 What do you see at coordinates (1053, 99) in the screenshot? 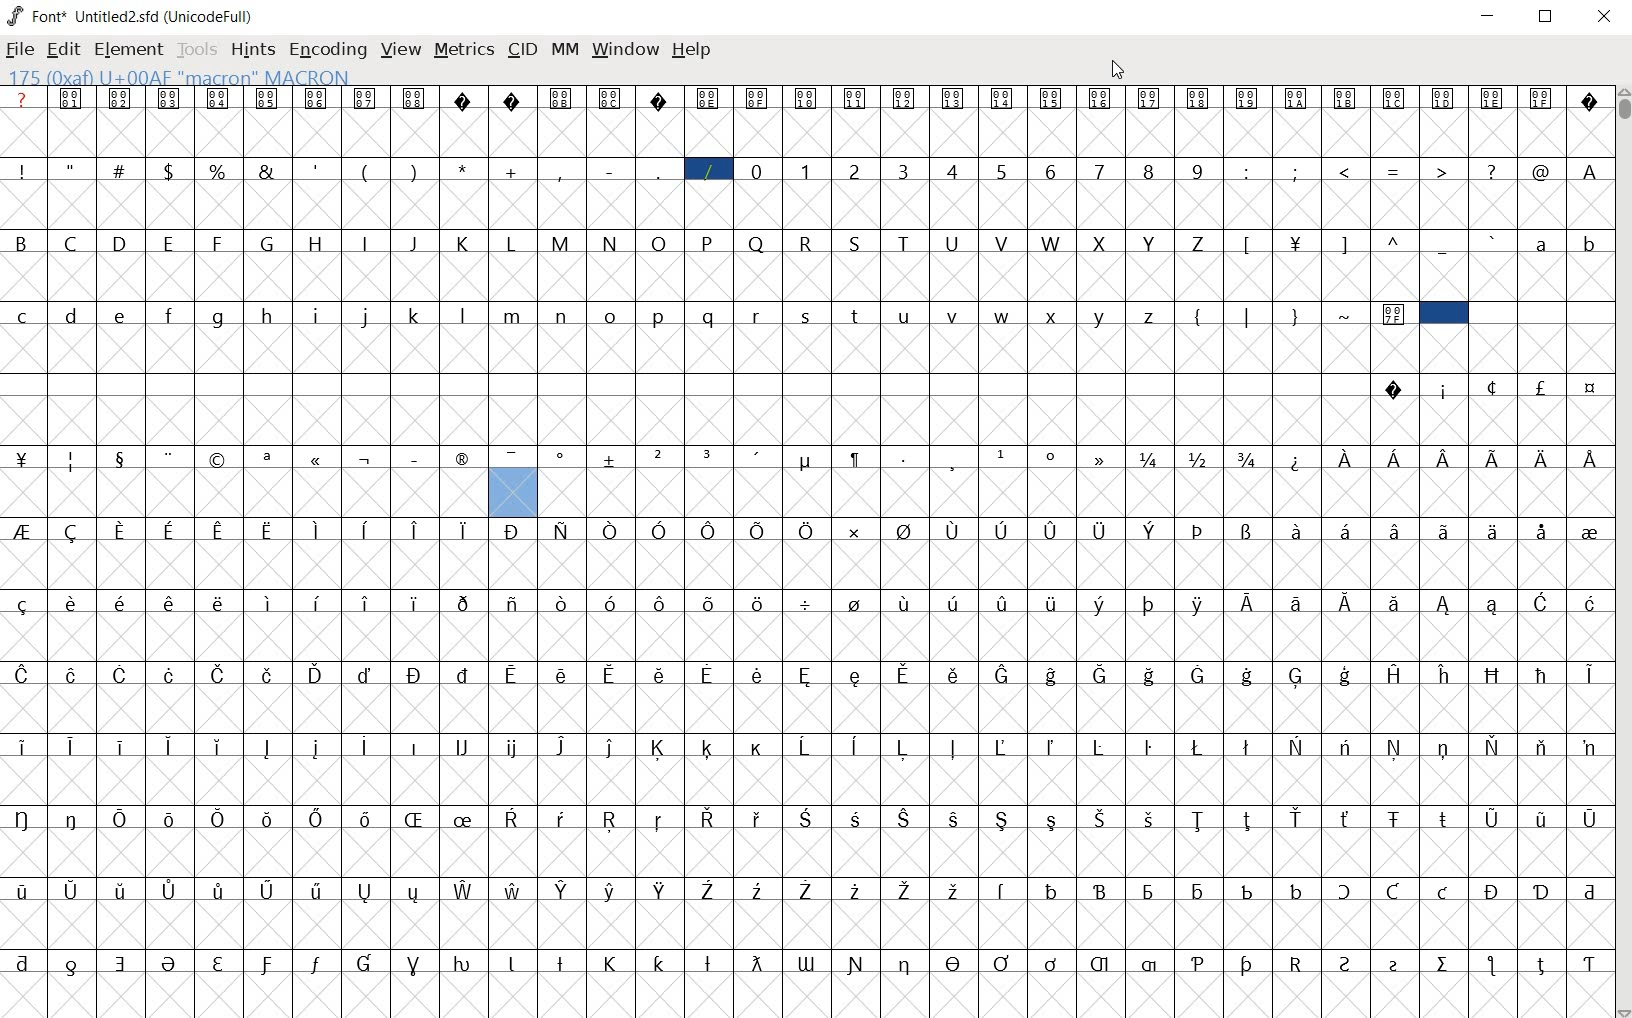
I see `Symbol` at bounding box center [1053, 99].